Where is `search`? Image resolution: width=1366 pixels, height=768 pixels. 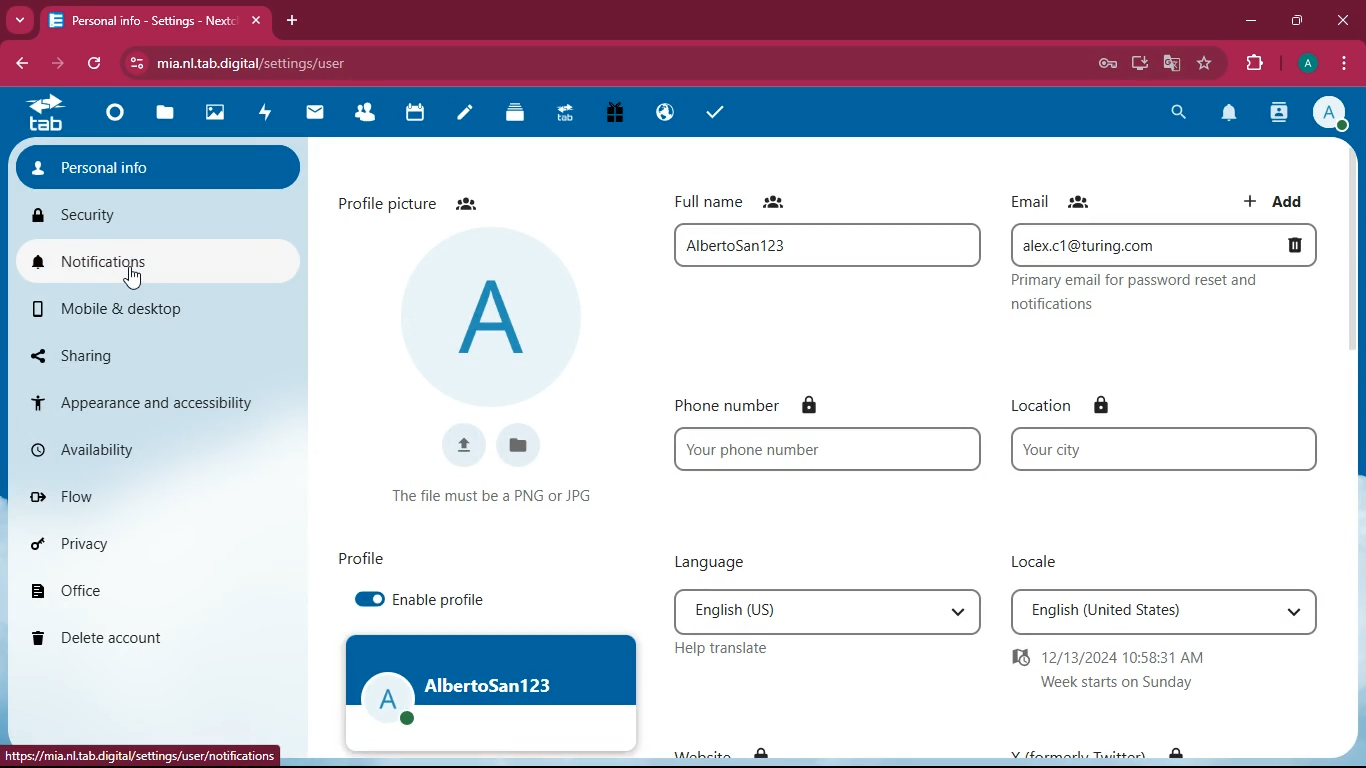 search is located at coordinates (1174, 113).